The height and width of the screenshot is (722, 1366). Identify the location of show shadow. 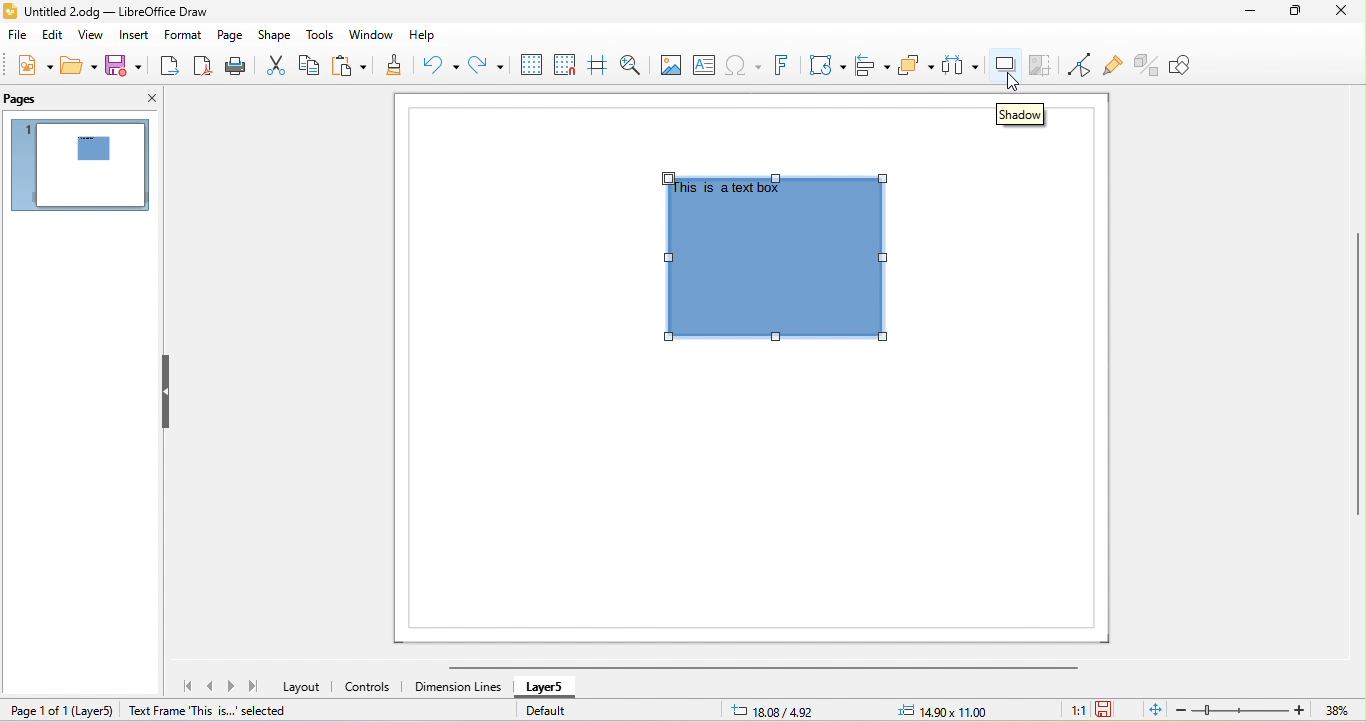
(776, 276).